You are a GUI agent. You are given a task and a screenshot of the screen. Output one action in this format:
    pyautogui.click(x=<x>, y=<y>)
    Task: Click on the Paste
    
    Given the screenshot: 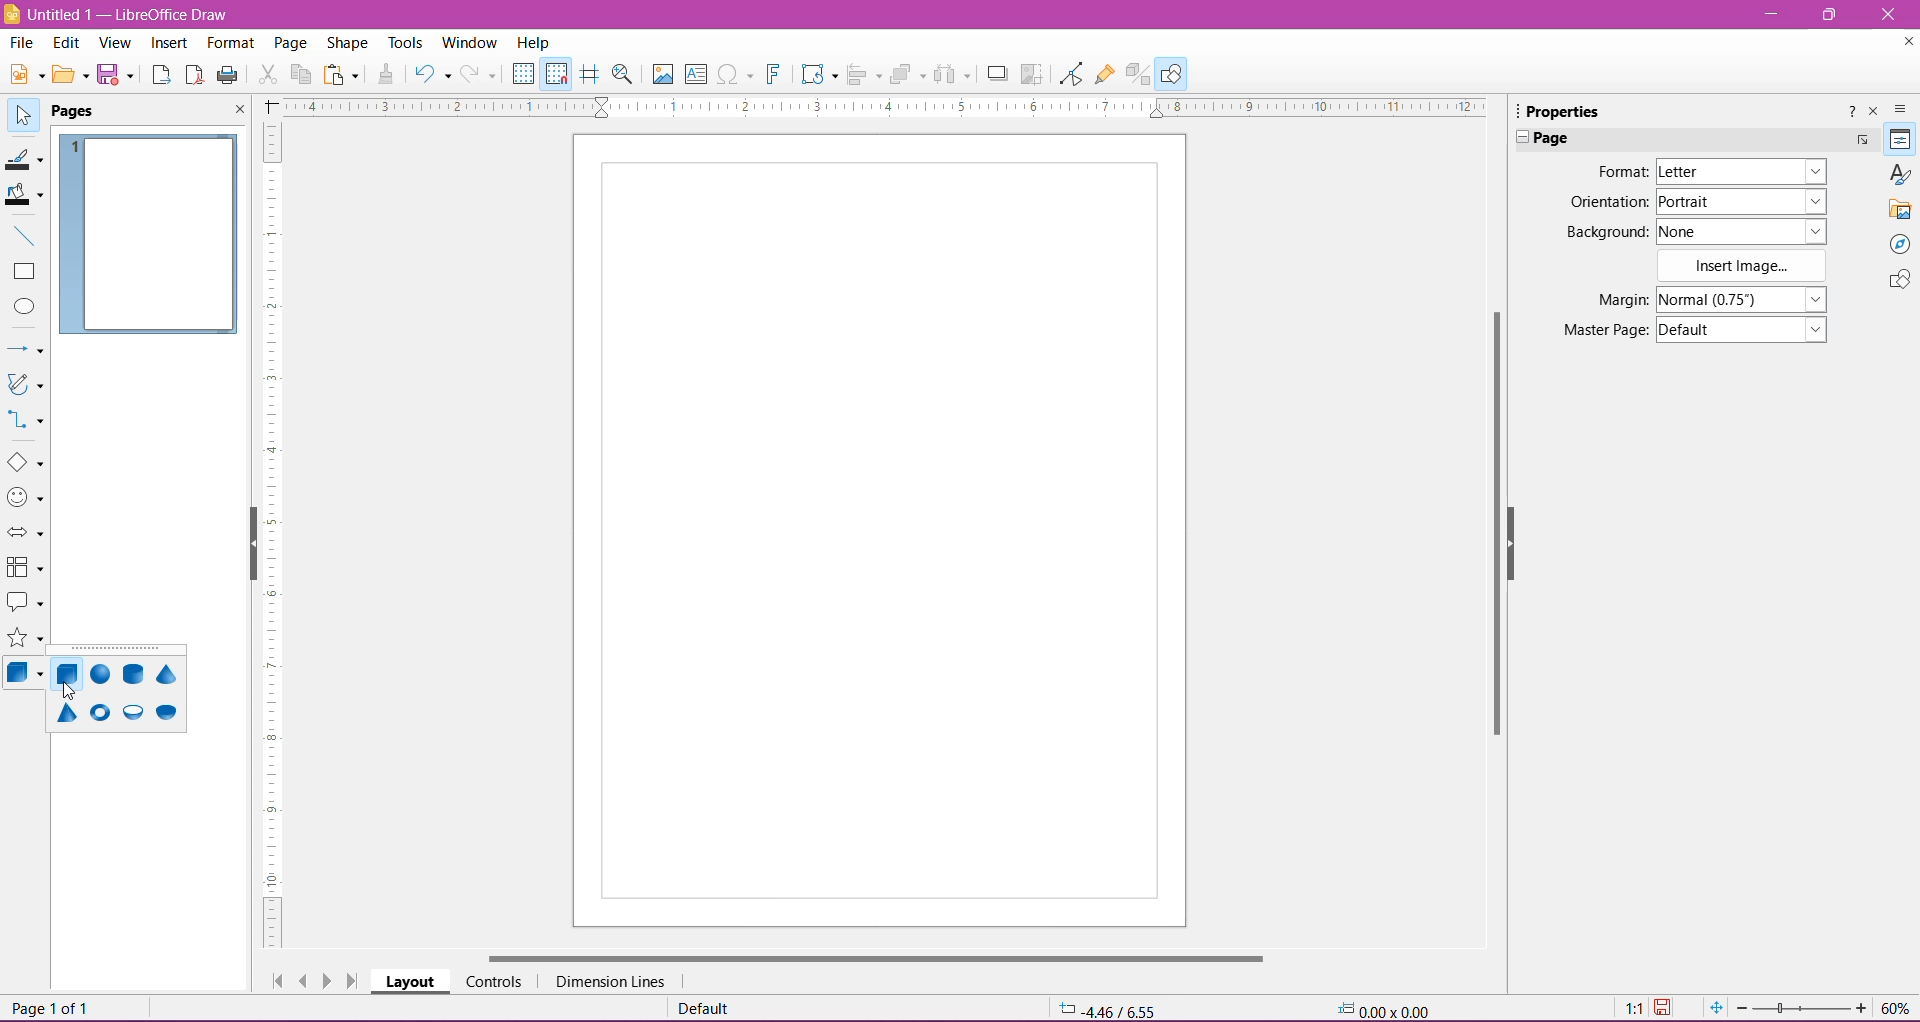 What is the action you would take?
    pyautogui.click(x=343, y=76)
    